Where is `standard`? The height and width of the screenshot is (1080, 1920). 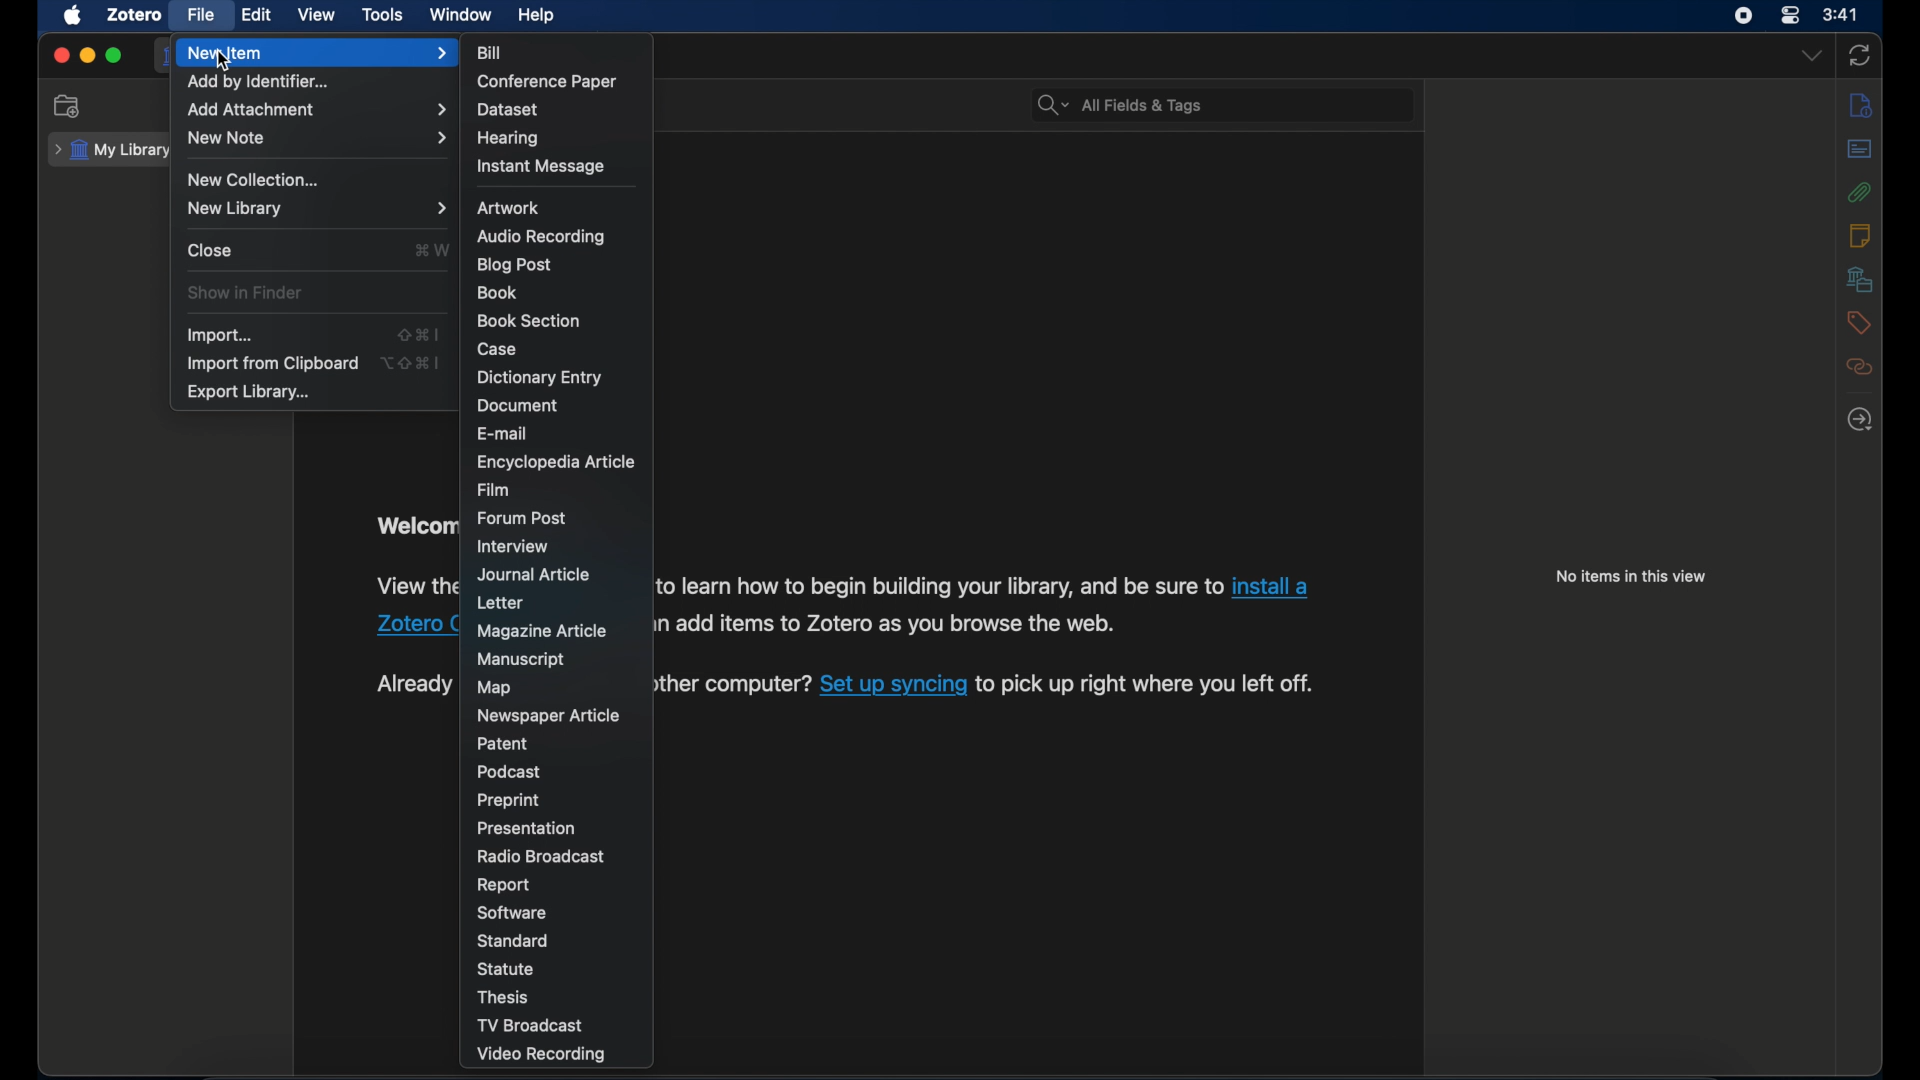
standard is located at coordinates (515, 941).